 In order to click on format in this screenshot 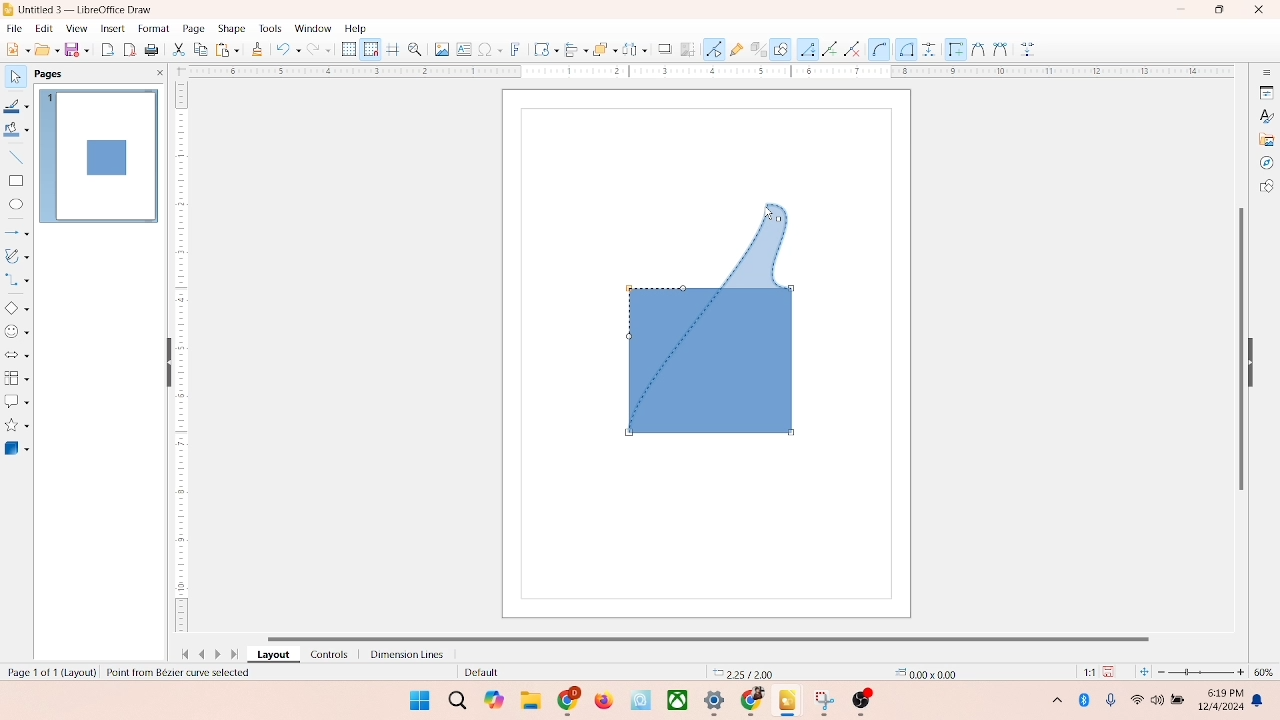, I will do `click(153, 27)`.